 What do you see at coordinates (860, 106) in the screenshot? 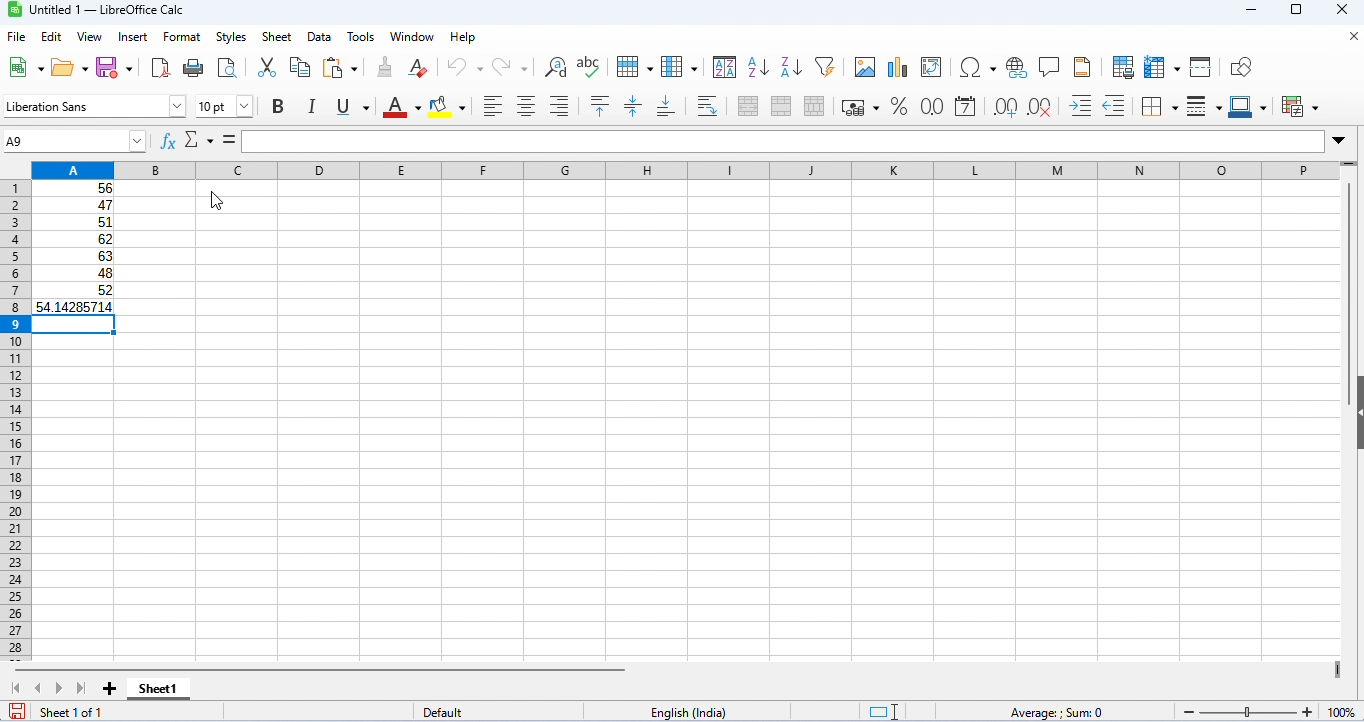
I see `format as currency` at bounding box center [860, 106].